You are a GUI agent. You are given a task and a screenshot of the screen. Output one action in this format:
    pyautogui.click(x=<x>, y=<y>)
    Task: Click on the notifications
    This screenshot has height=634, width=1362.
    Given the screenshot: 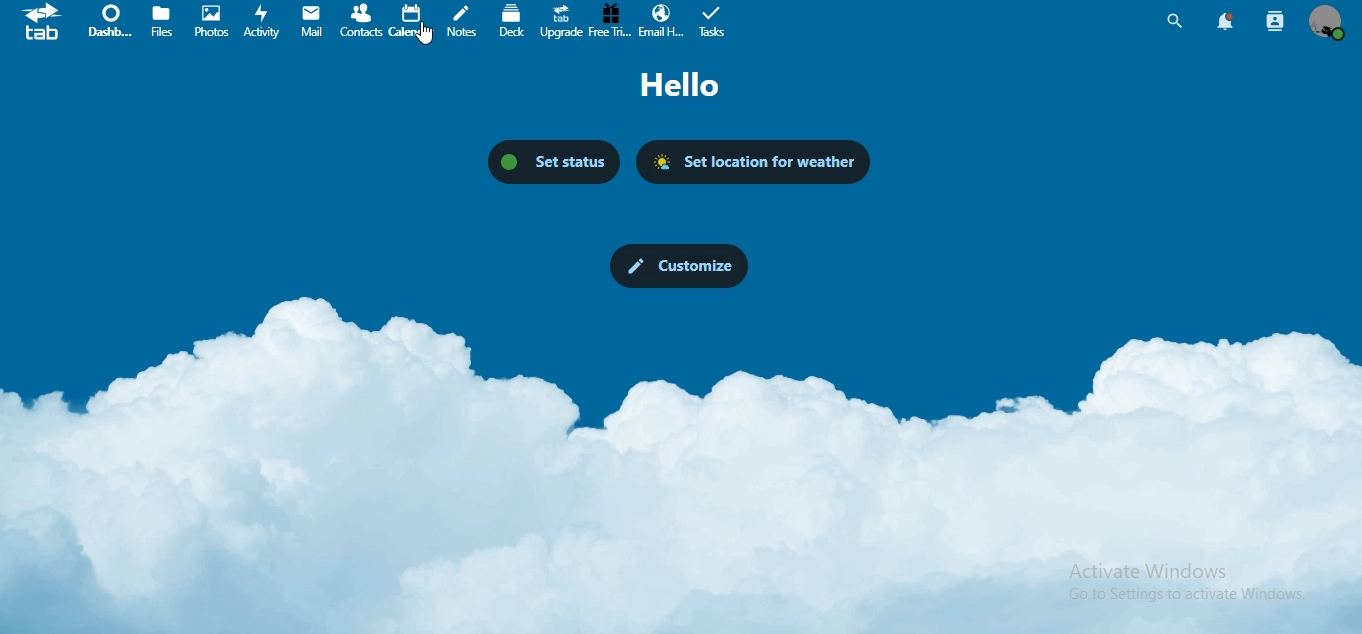 What is the action you would take?
    pyautogui.click(x=1222, y=21)
    